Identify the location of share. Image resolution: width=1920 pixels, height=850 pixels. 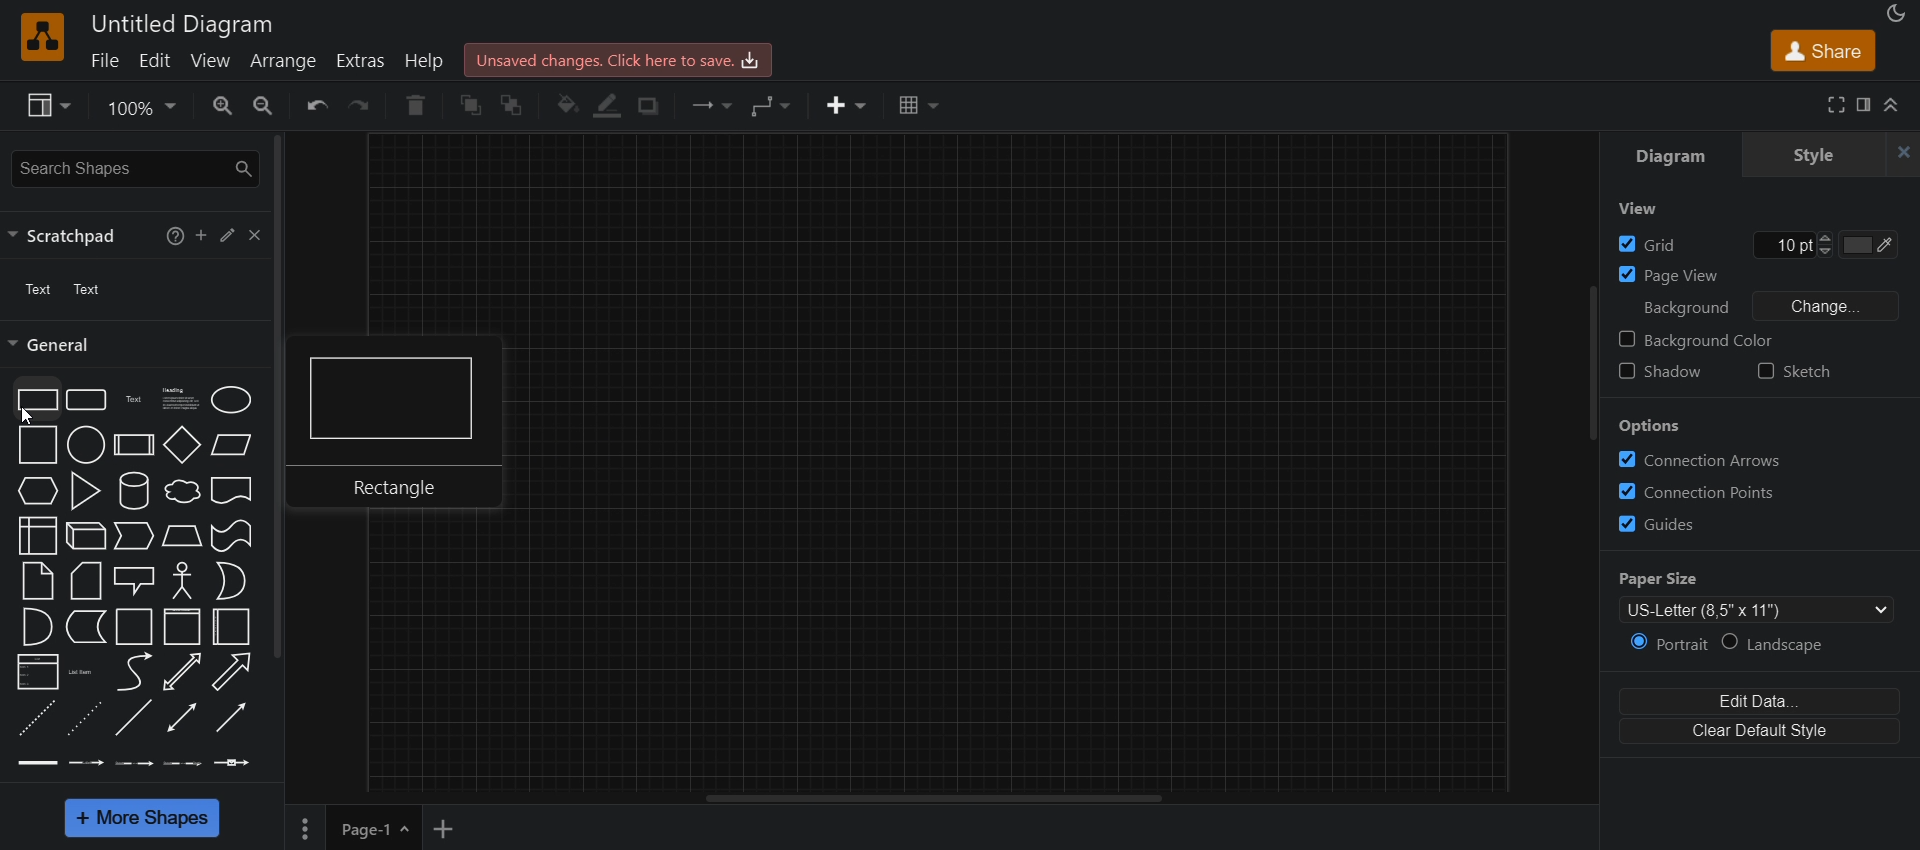
(1821, 48).